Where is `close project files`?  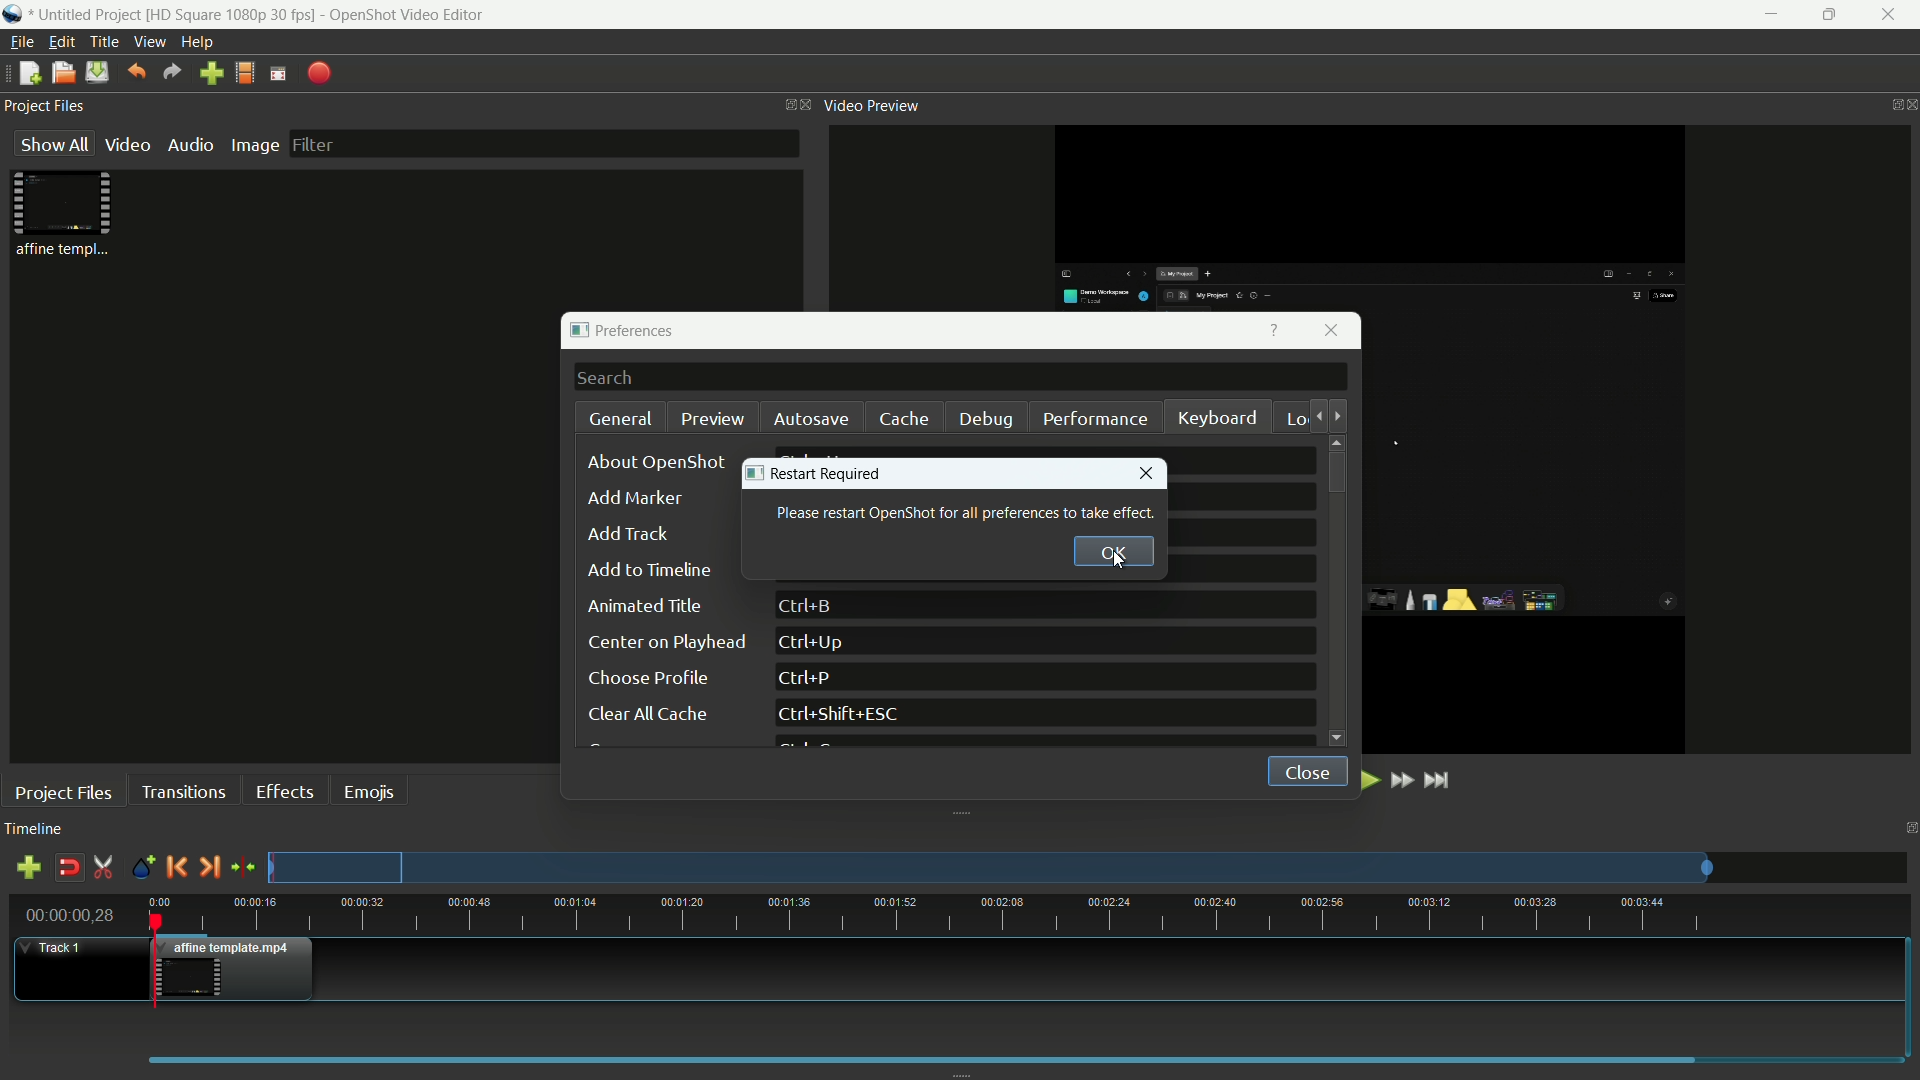
close project files is located at coordinates (802, 105).